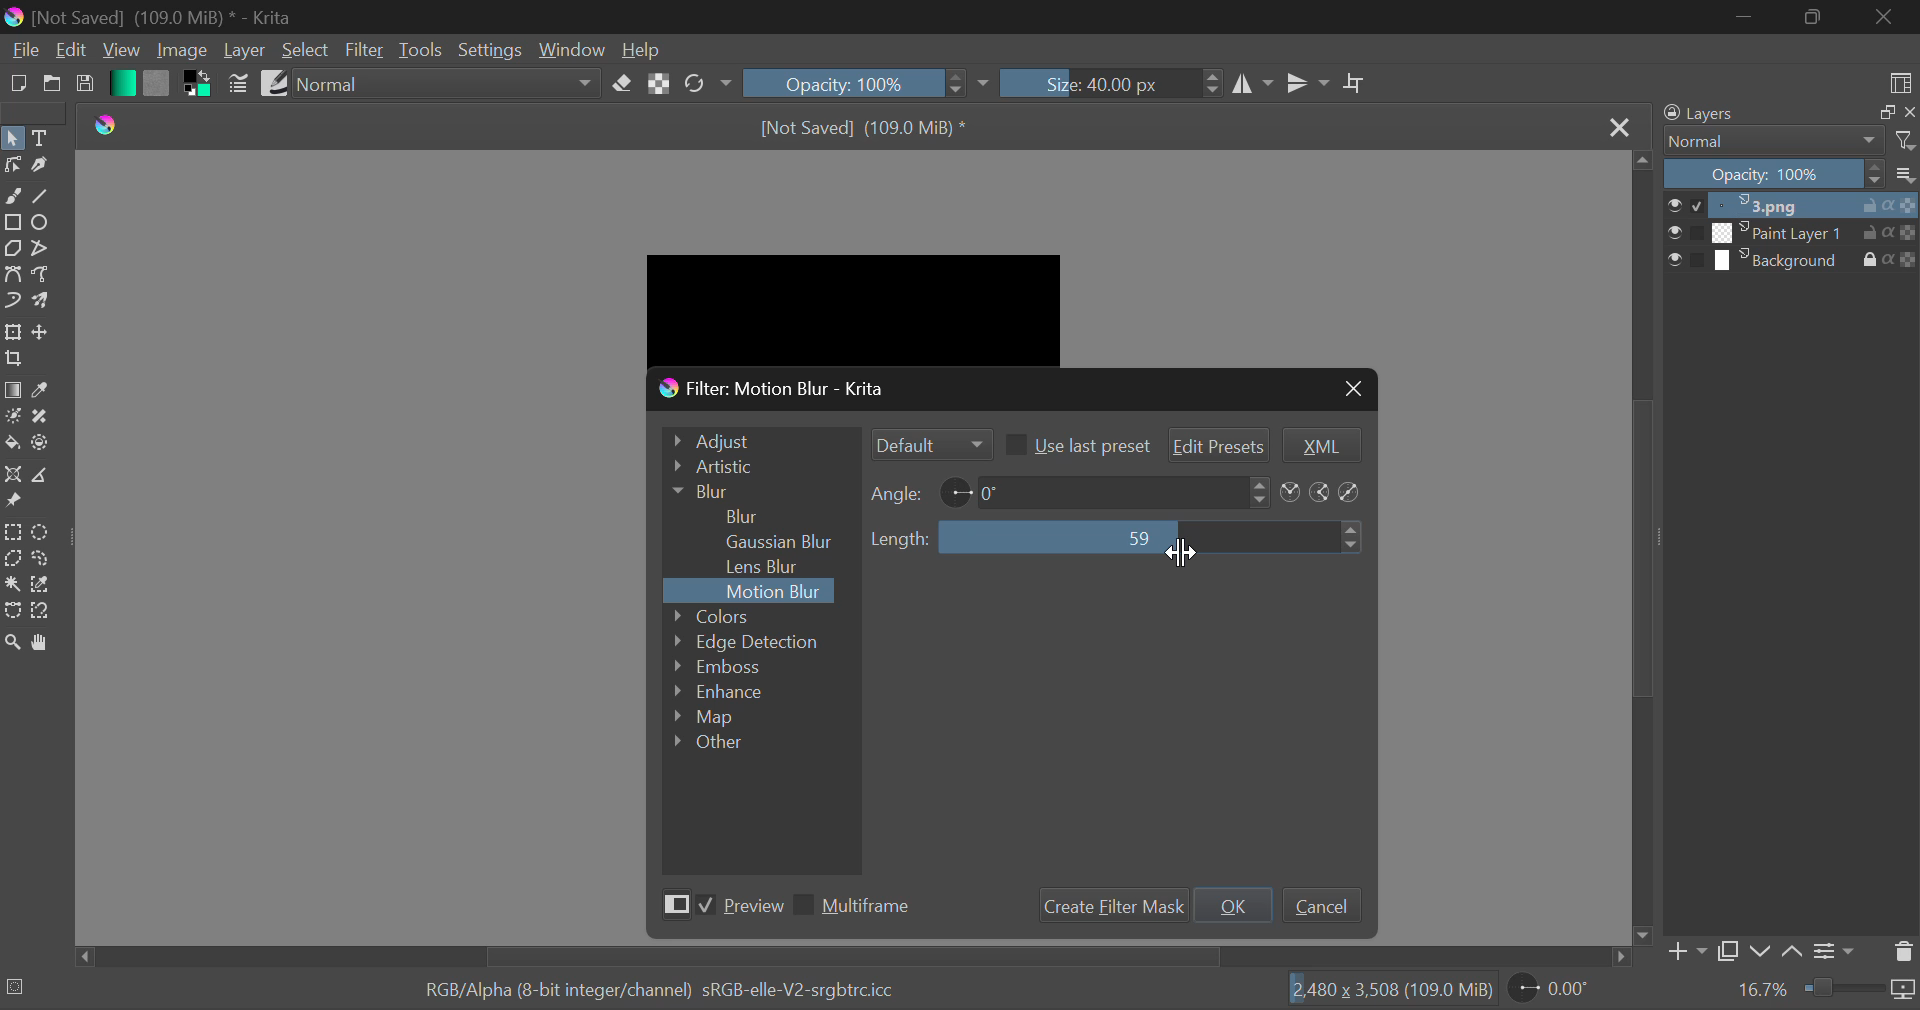  What do you see at coordinates (44, 390) in the screenshot?
I see `Eyedropper` at bounding box center [44, 390].